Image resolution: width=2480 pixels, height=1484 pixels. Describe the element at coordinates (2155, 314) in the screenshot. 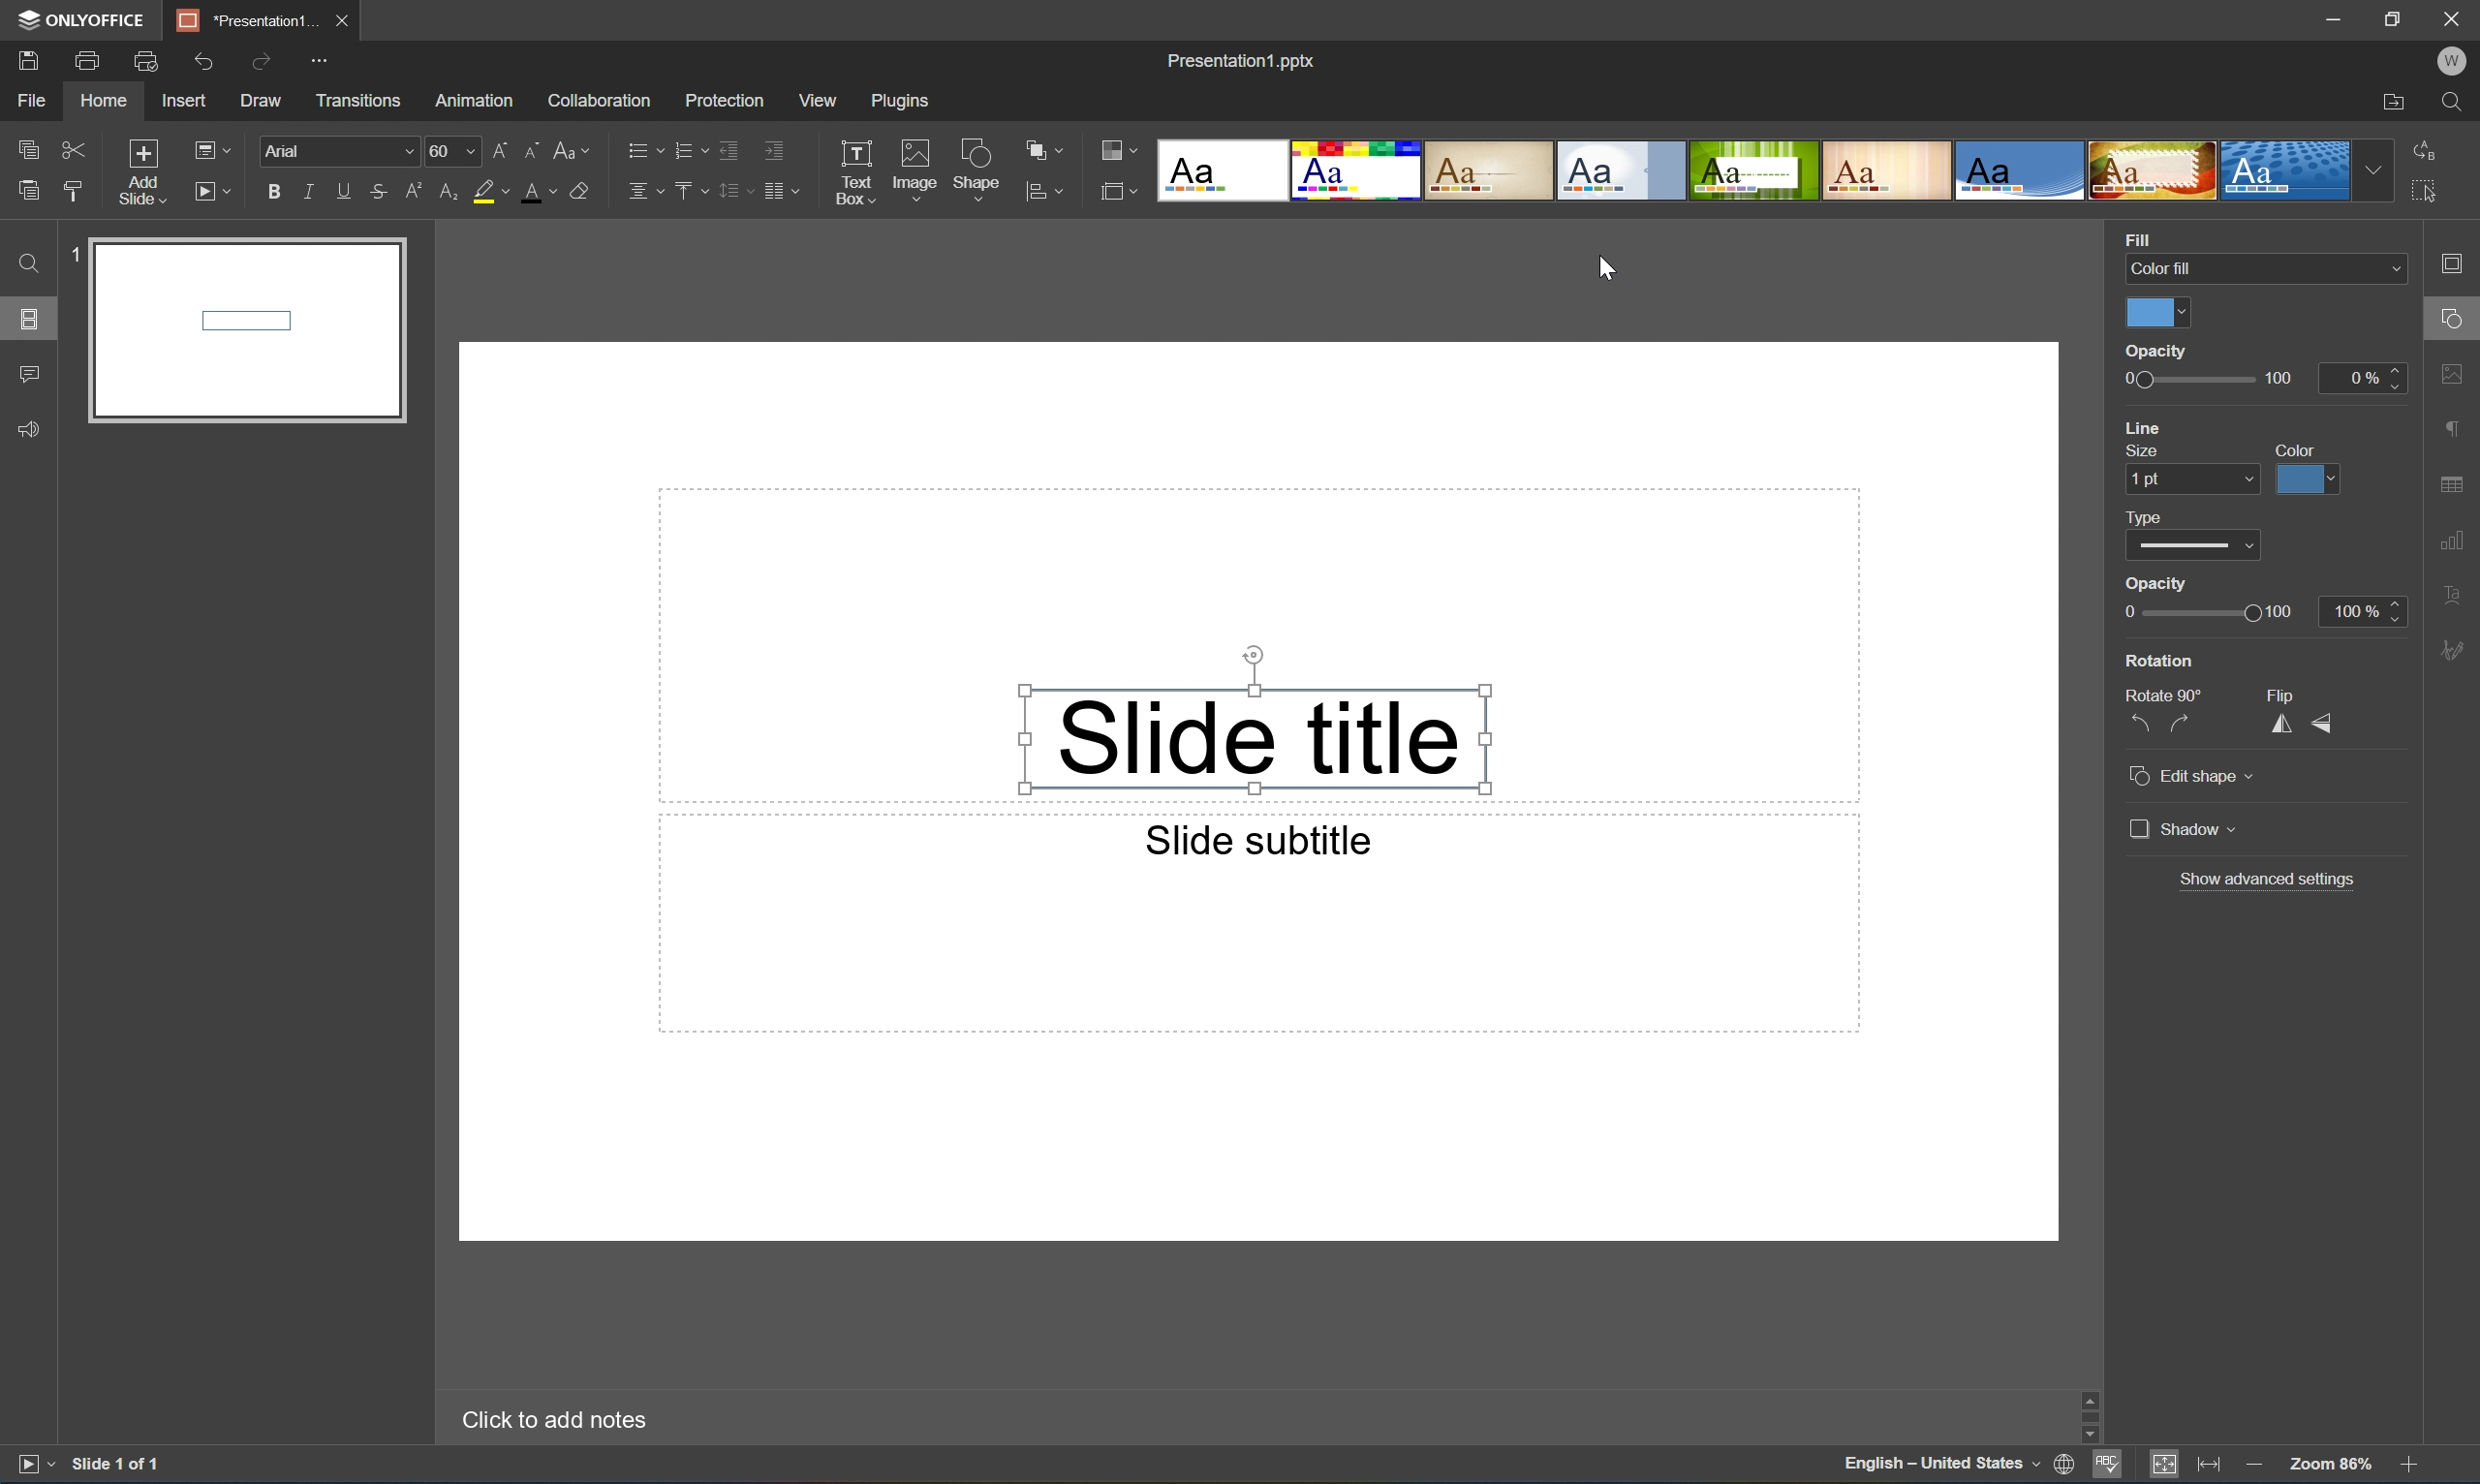

I see `Color` at that location.